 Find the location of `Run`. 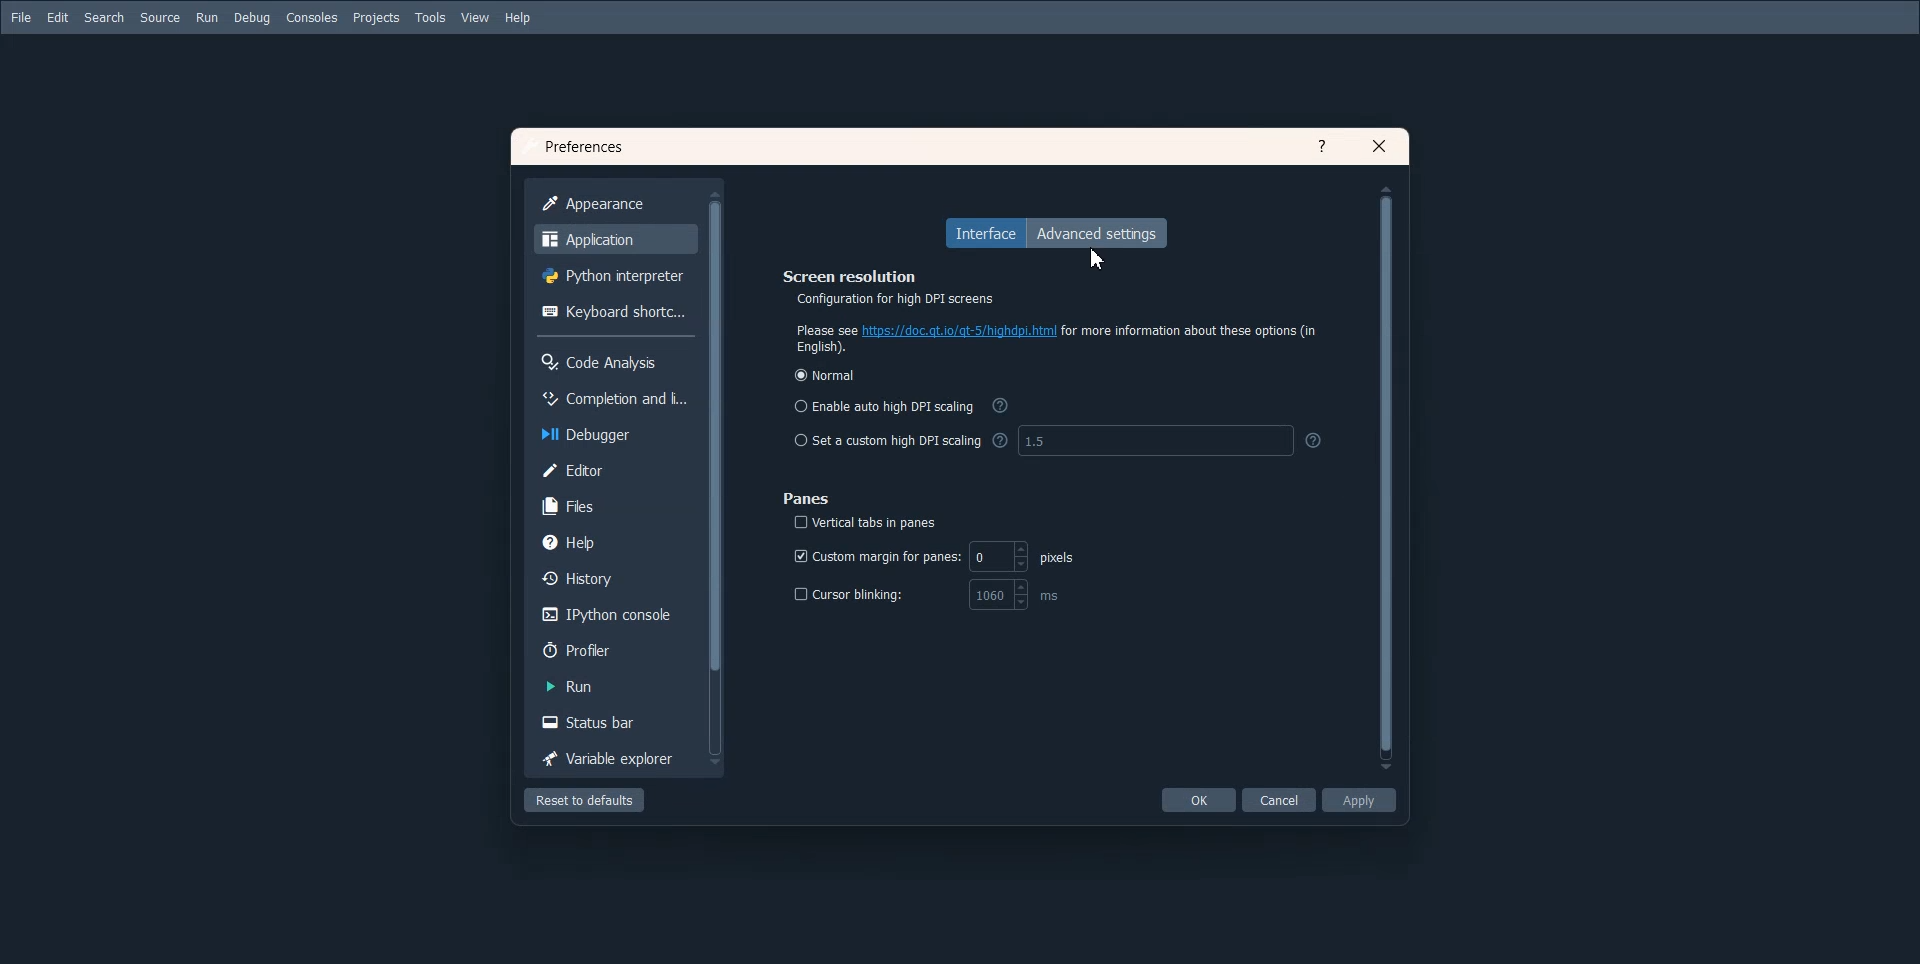

Run is located at coordinates (611, 686).